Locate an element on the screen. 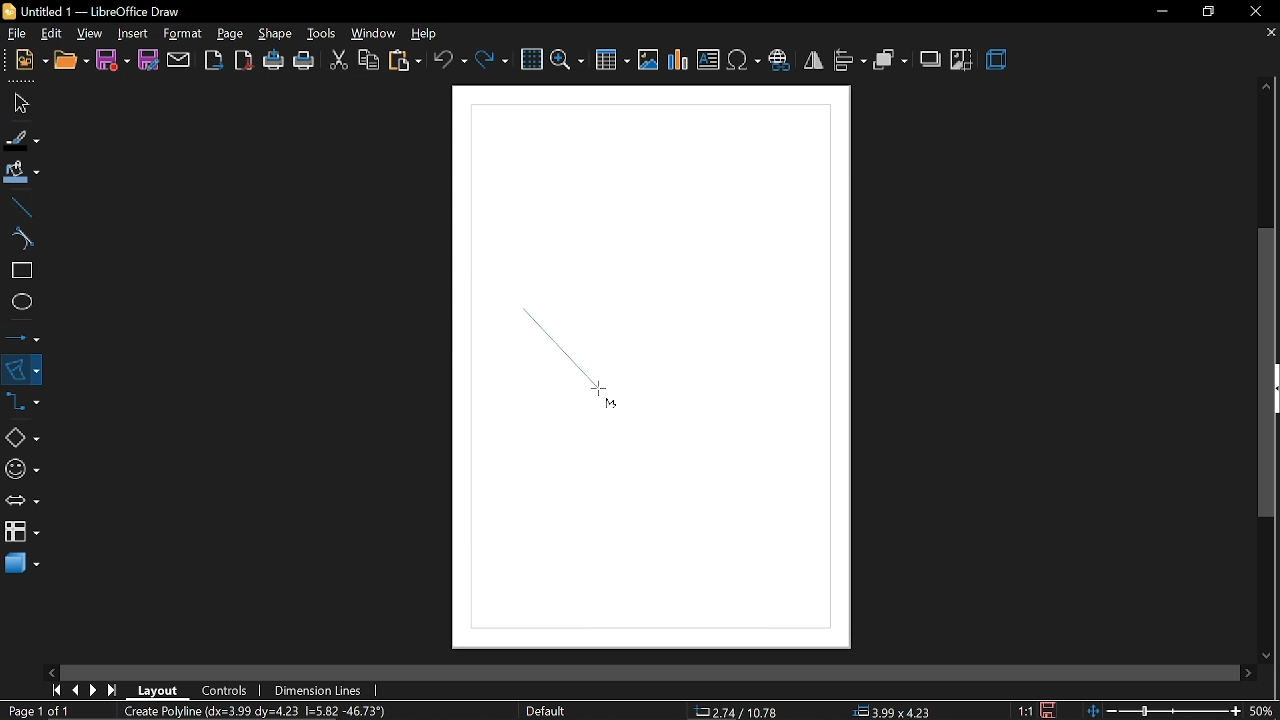  save is located at coordinates (113, 60).